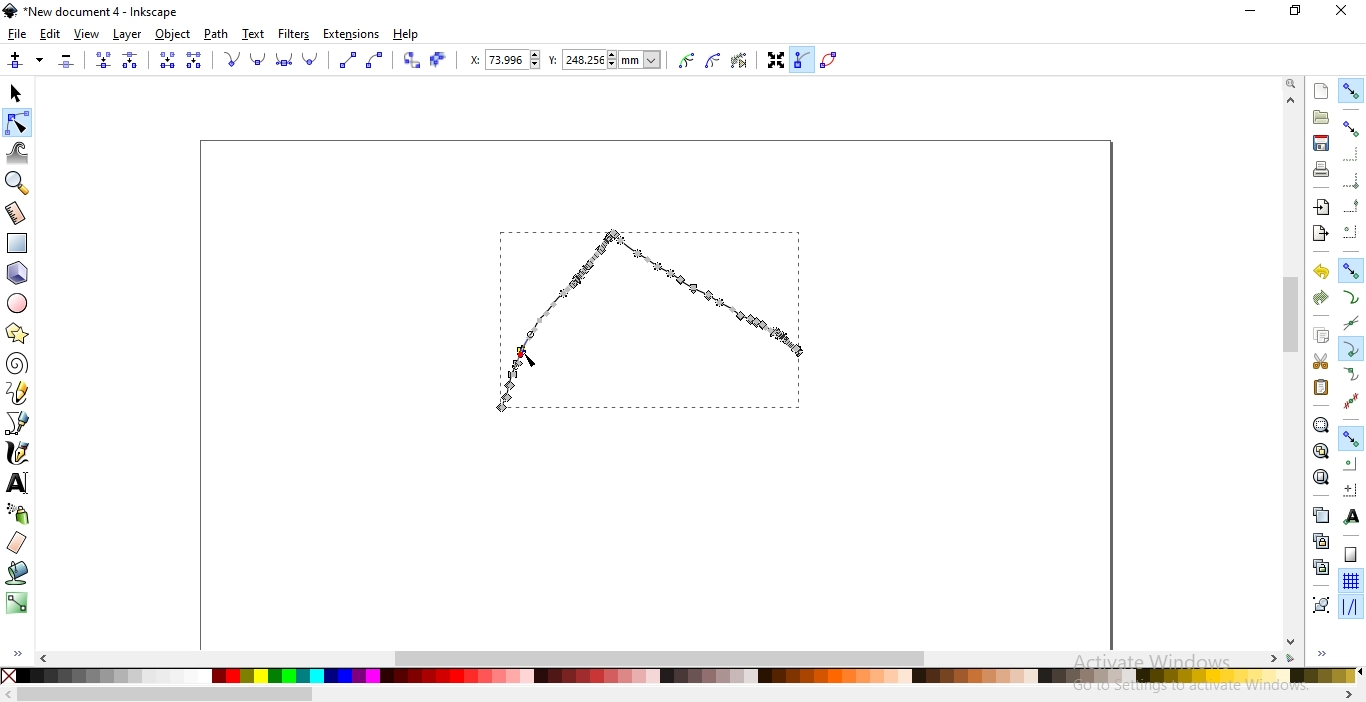  I want to click on zoom to fit page, so click(1320, 477).